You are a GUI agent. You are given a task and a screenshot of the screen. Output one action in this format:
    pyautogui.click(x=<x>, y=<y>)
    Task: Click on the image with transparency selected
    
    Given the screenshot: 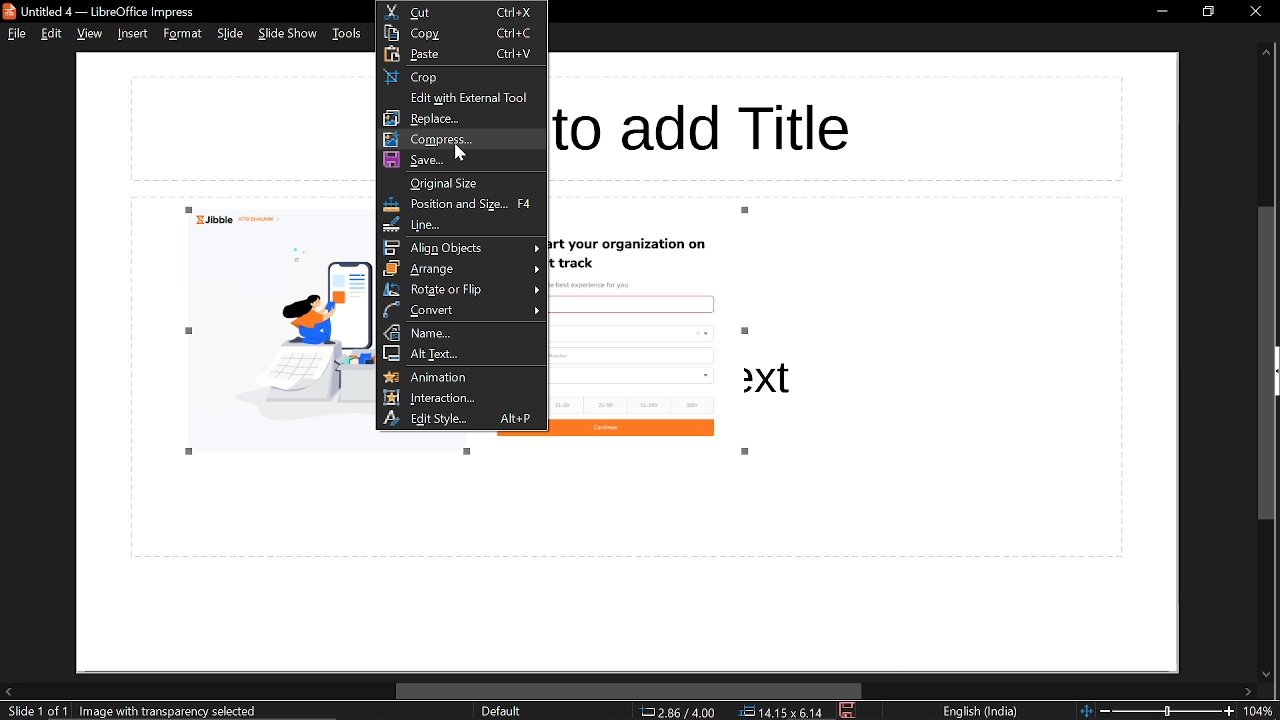 What is the action you would take?
    pyautogui.click(x=170, y=712)
    